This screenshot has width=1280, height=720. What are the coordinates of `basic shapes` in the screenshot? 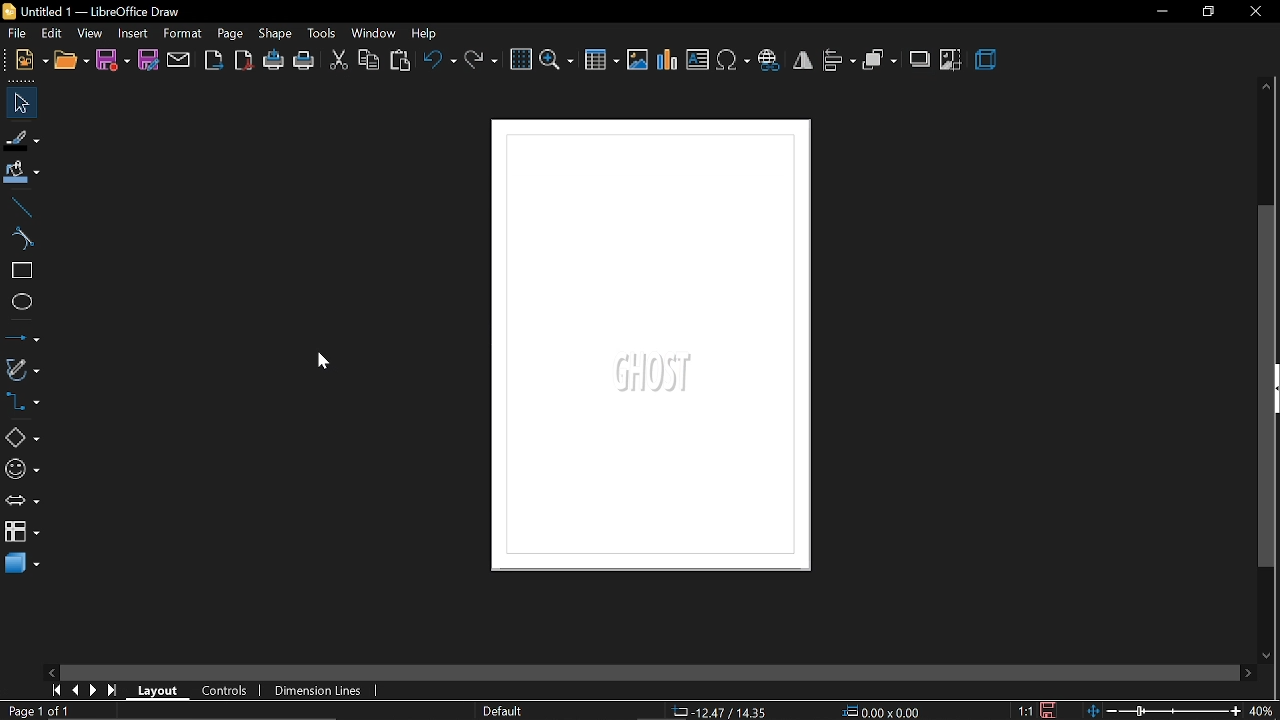 It's located at (20, 437).